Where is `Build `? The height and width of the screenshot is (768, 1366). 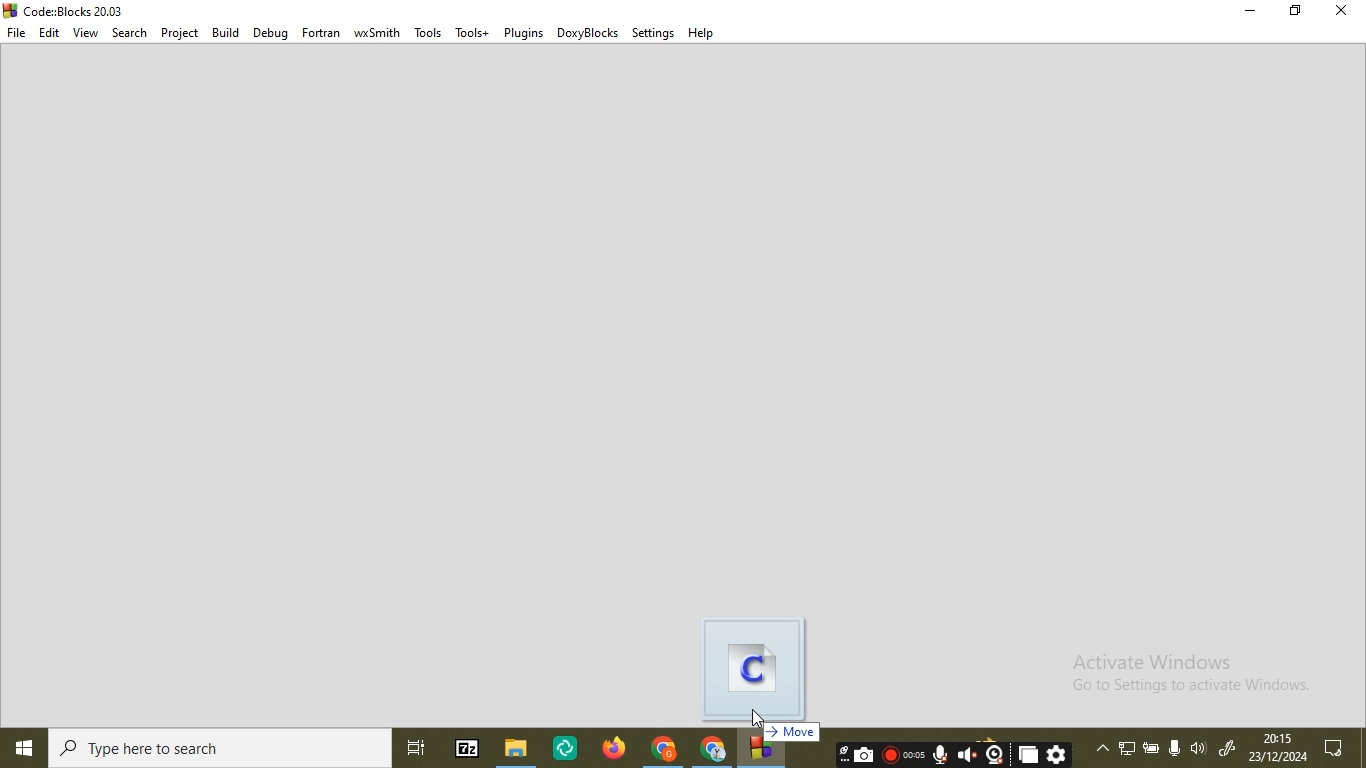
Build  is located at coordinates (223, 32).